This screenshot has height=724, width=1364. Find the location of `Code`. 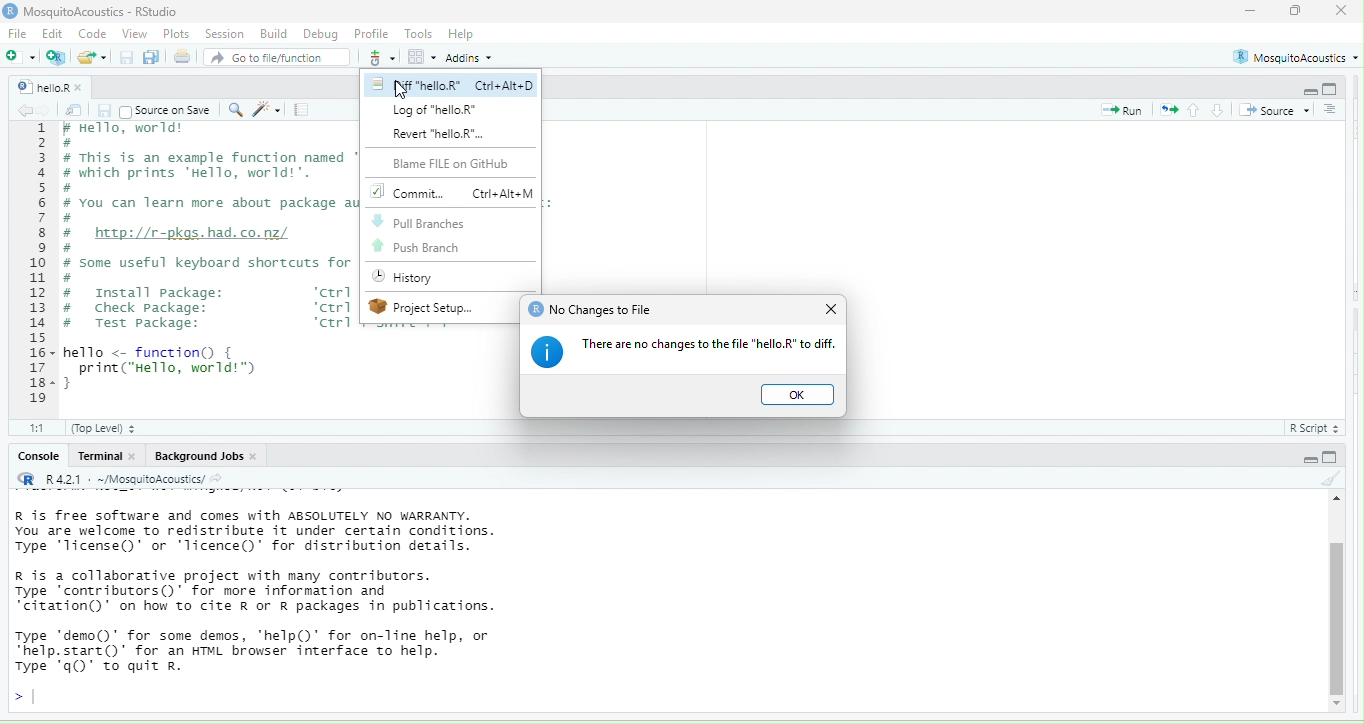

Code is located at coordinates (89, 35).